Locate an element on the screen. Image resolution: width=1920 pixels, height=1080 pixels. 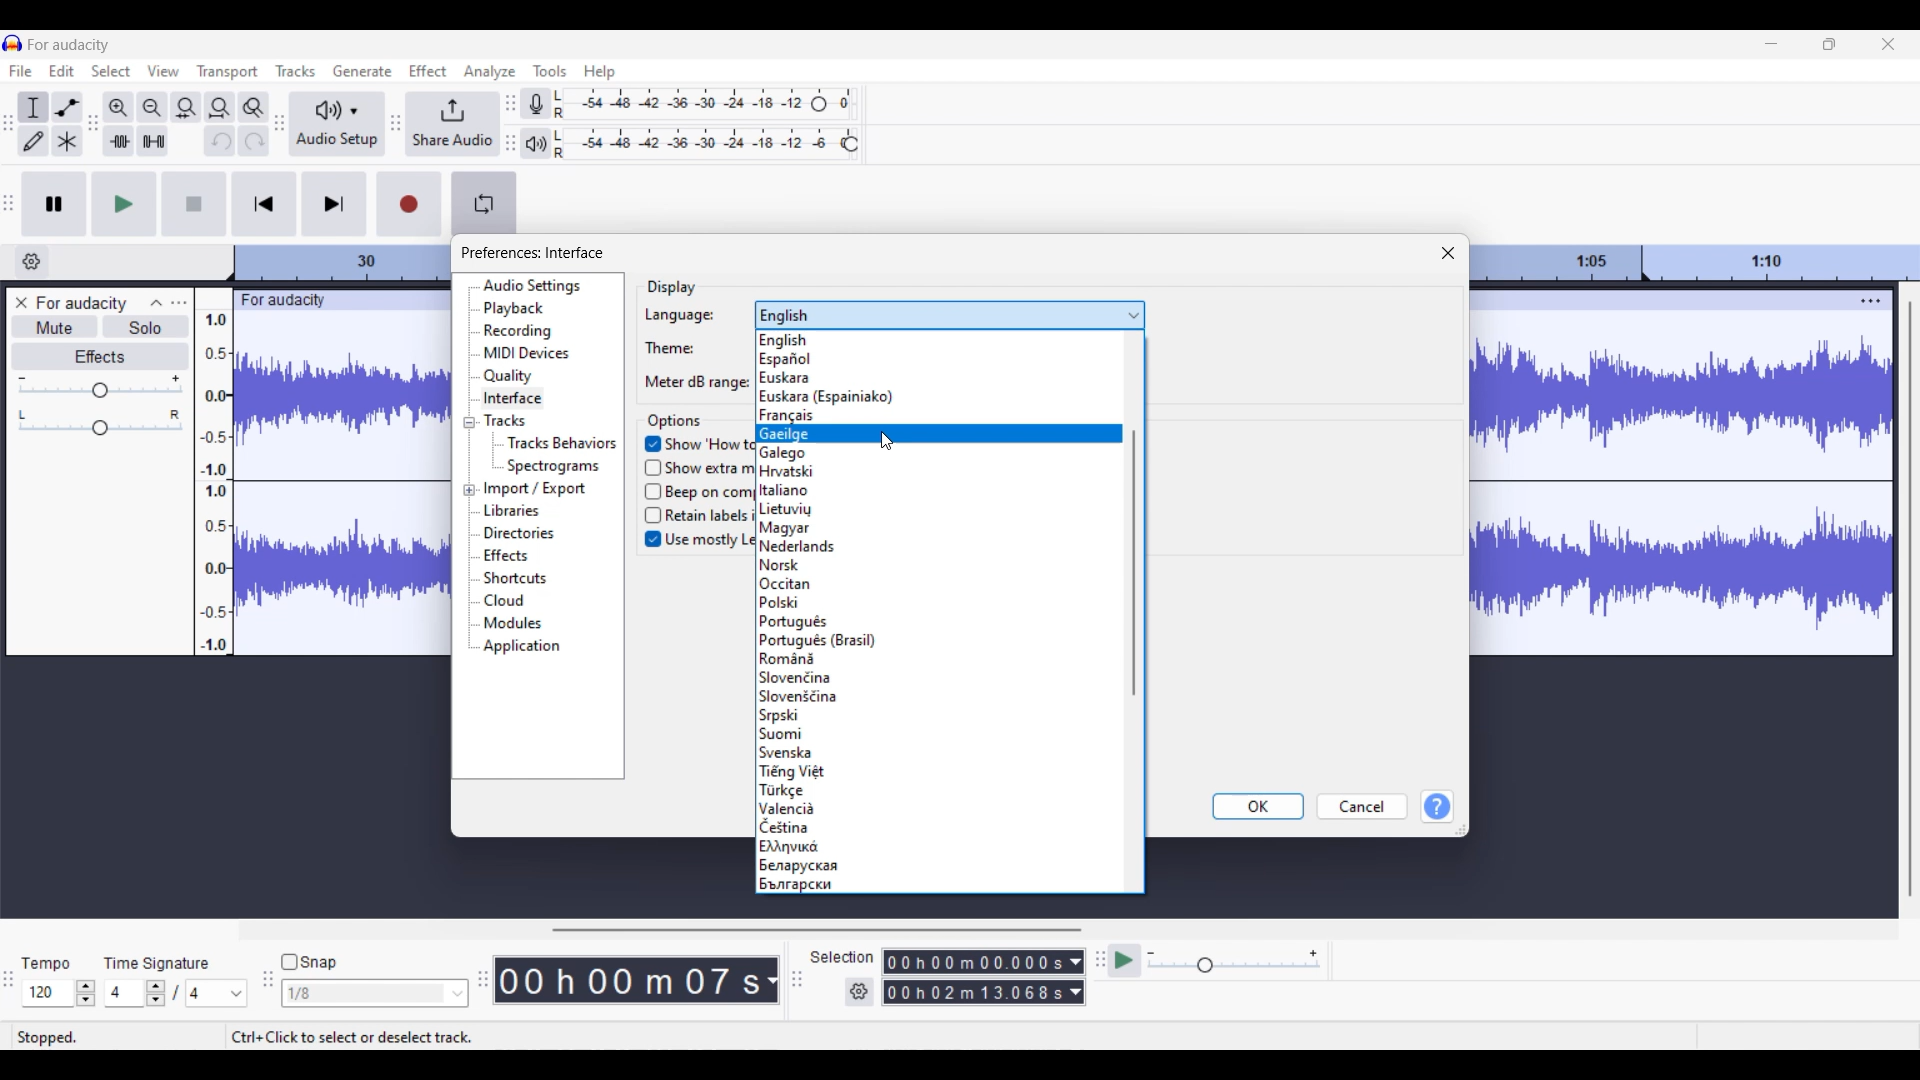
time signature is located at coordinates (158, 963).